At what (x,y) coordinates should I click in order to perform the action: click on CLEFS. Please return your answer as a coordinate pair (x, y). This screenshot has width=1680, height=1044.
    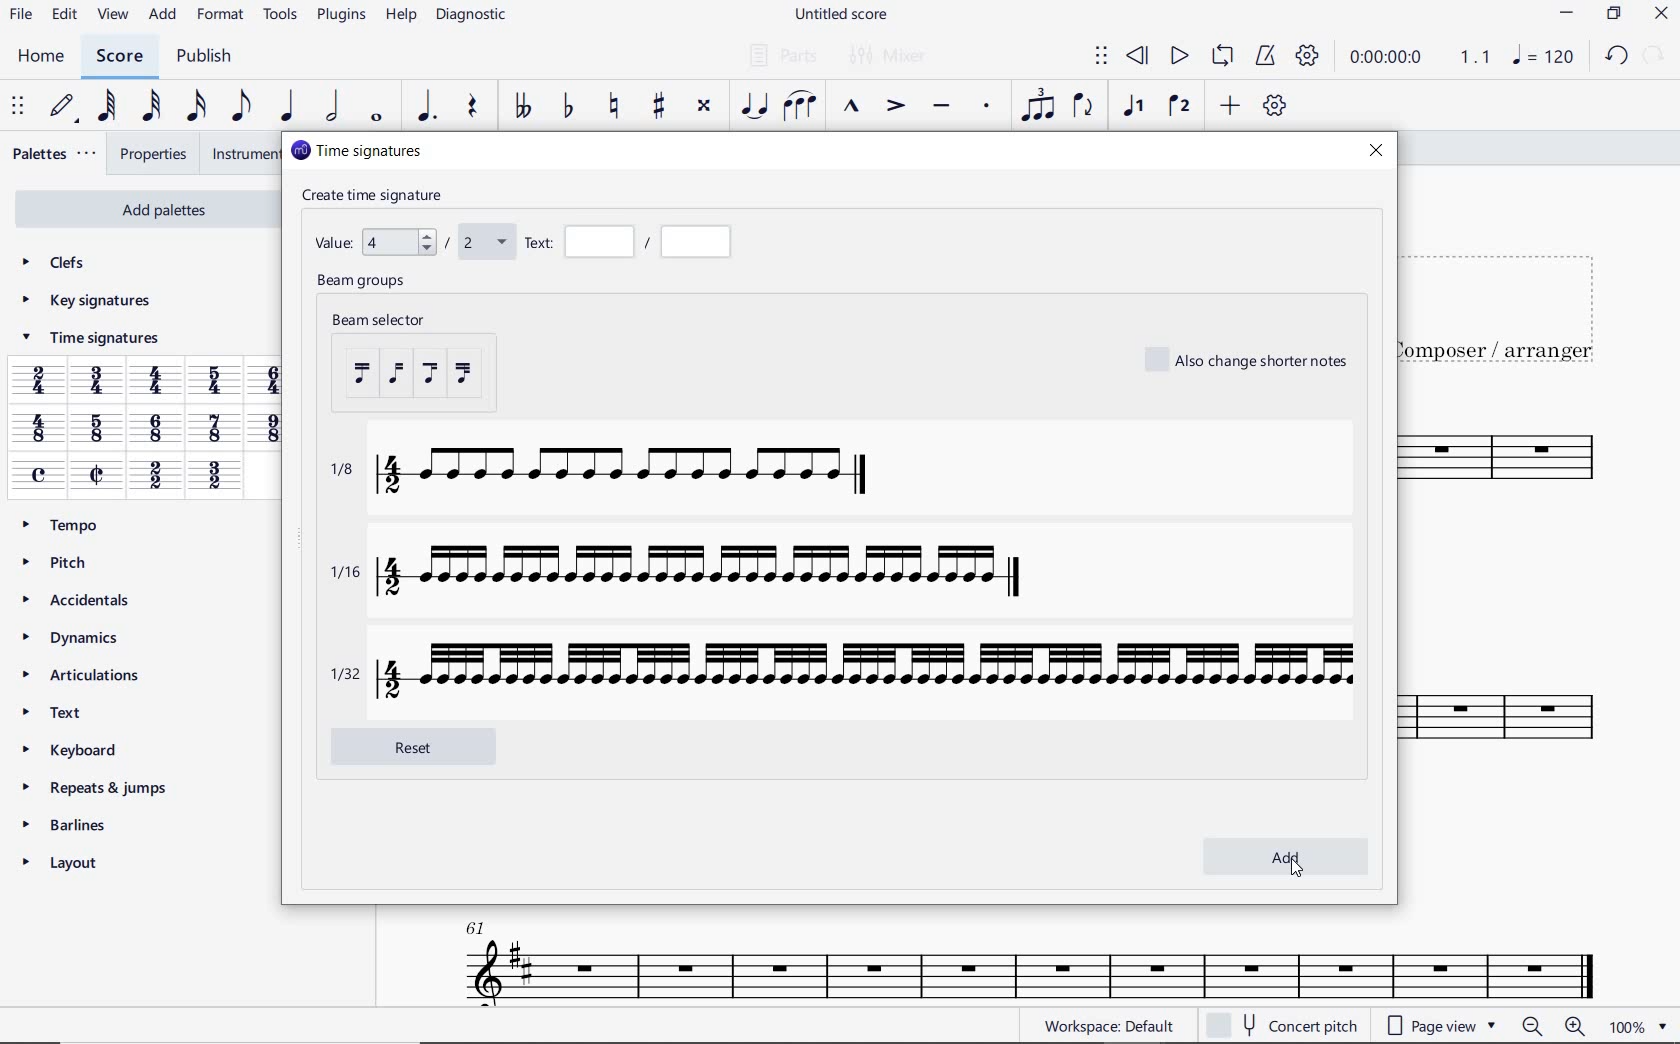
    Looking at the image, I should click on (56, 265).